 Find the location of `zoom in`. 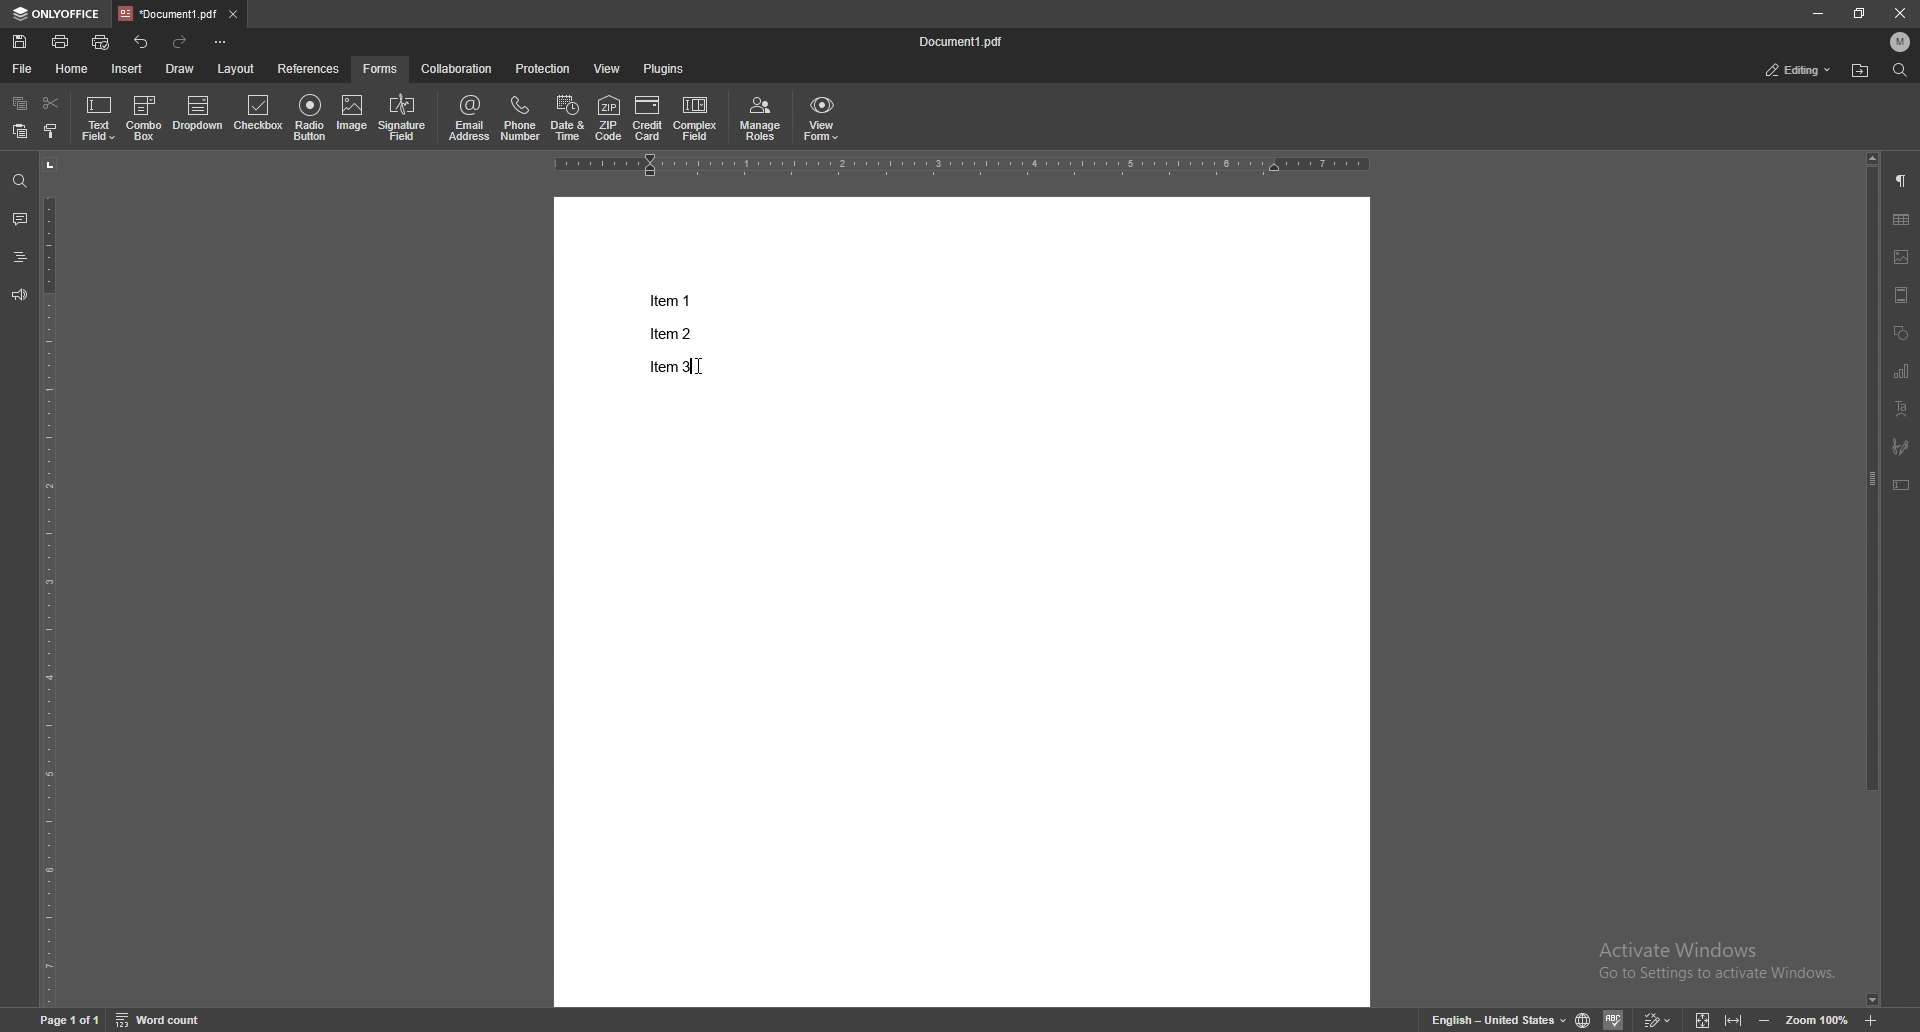

zoom in is located at coordinates (1871, 1019).